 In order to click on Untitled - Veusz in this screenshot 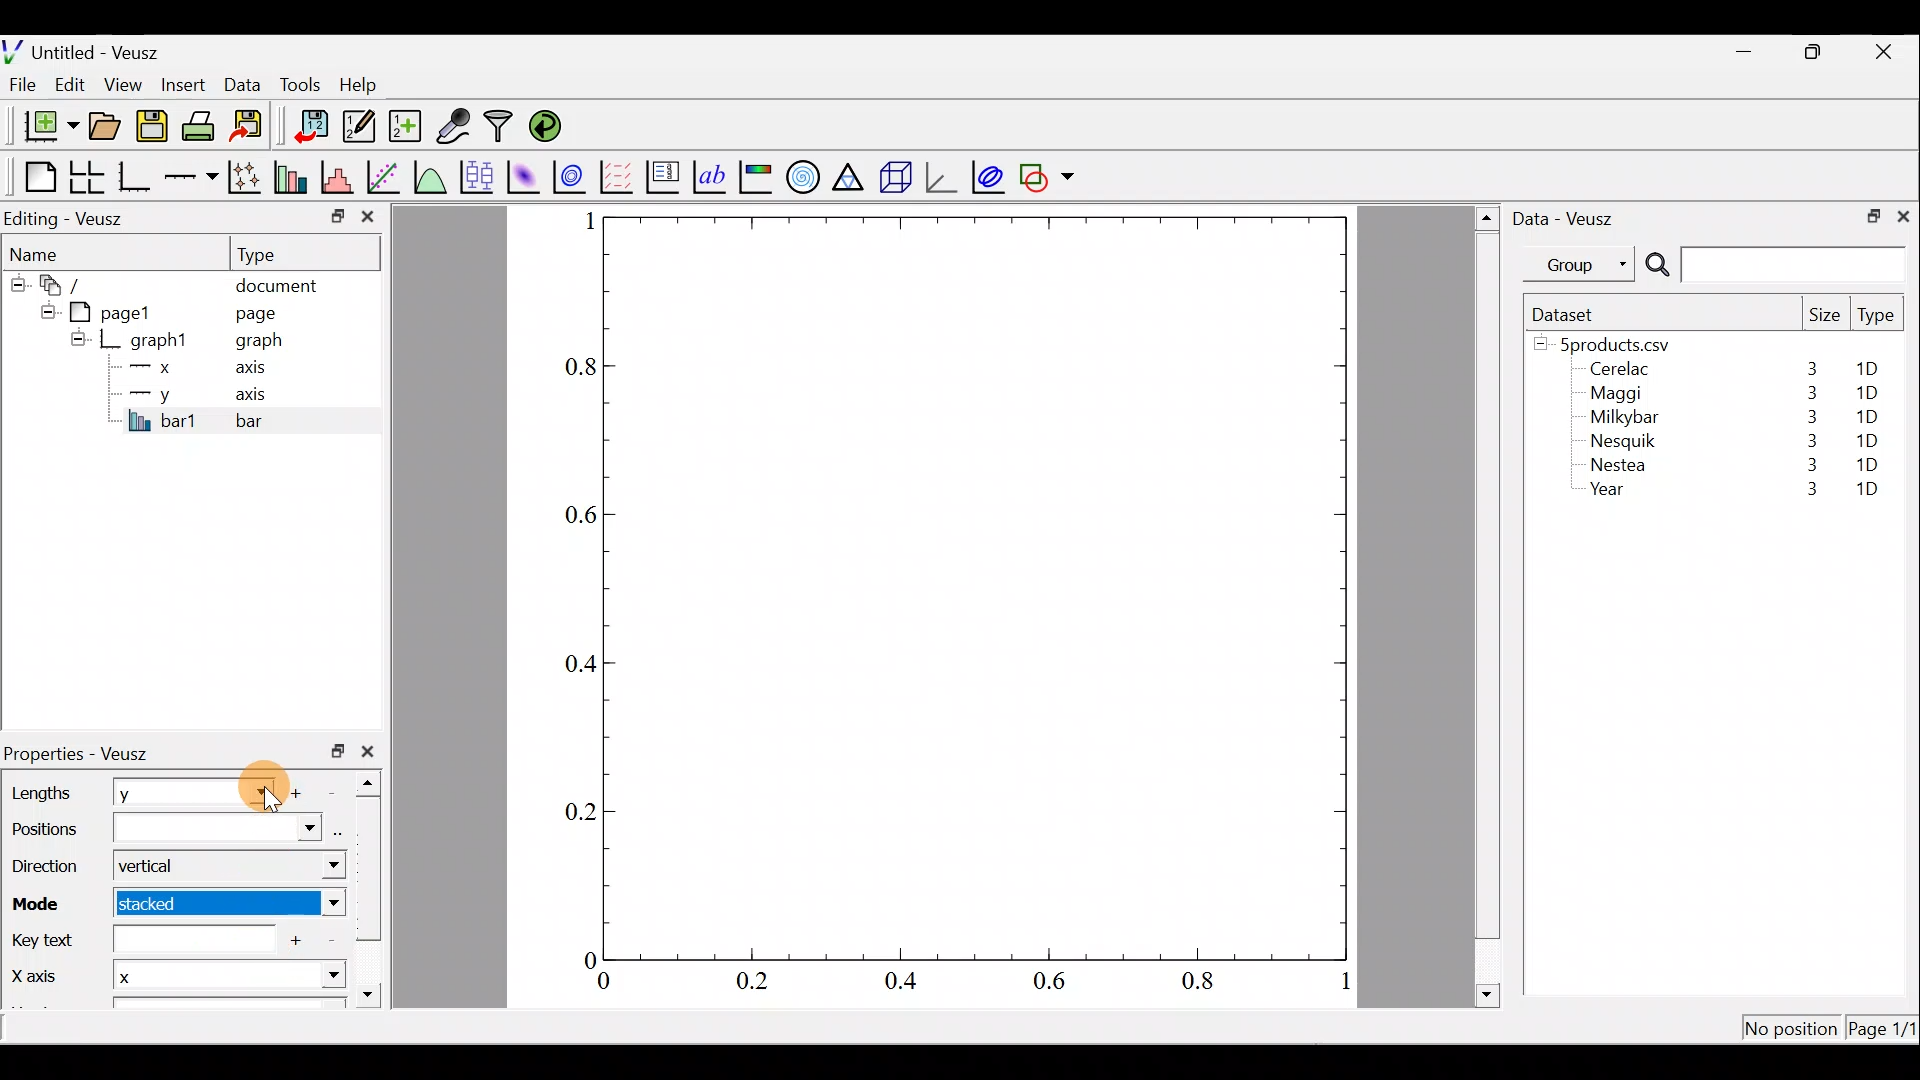, I will do `click(89, 49)`.